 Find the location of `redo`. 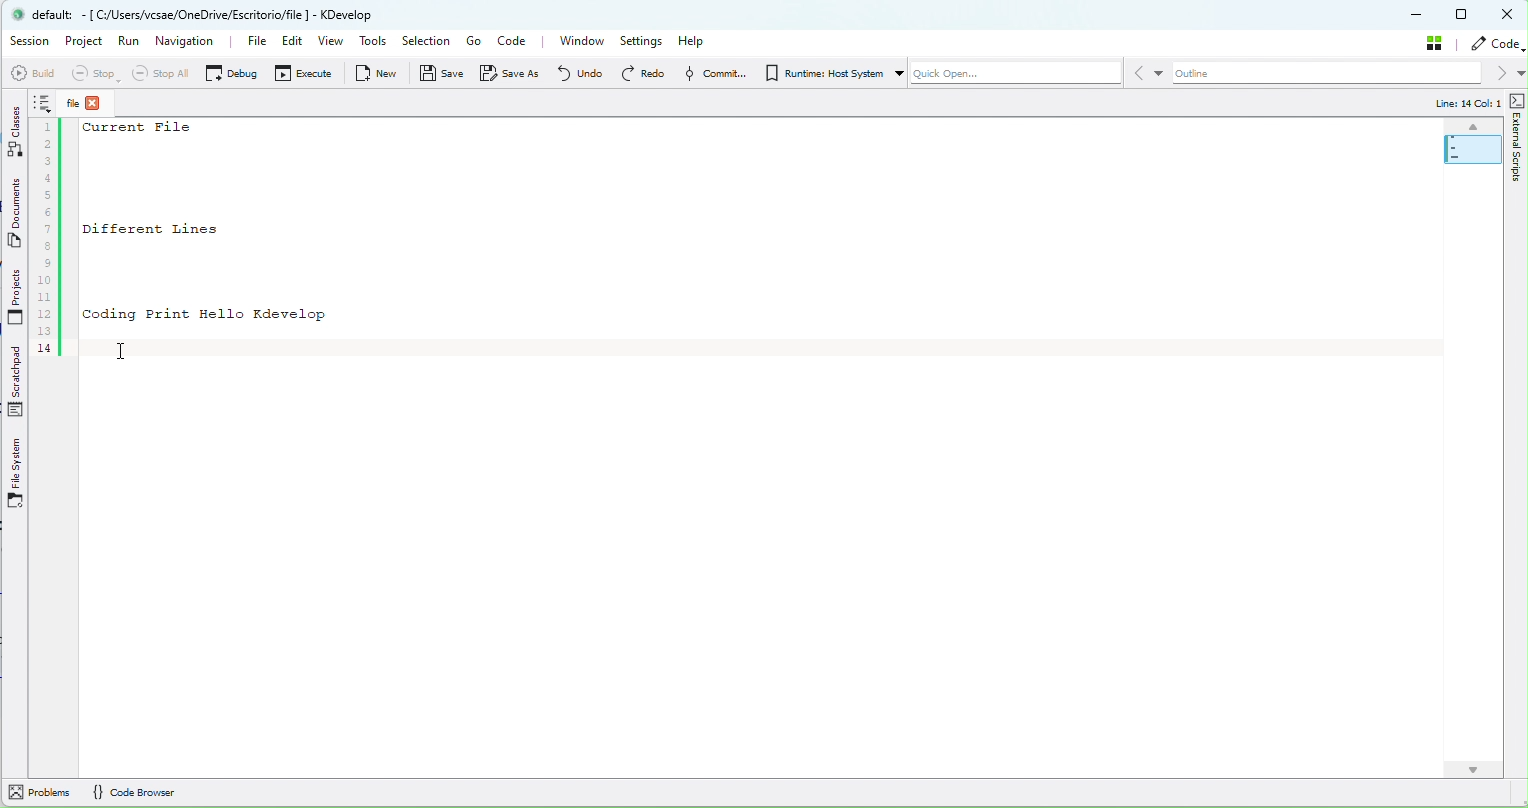

redo is located at coordinates (642, 73).